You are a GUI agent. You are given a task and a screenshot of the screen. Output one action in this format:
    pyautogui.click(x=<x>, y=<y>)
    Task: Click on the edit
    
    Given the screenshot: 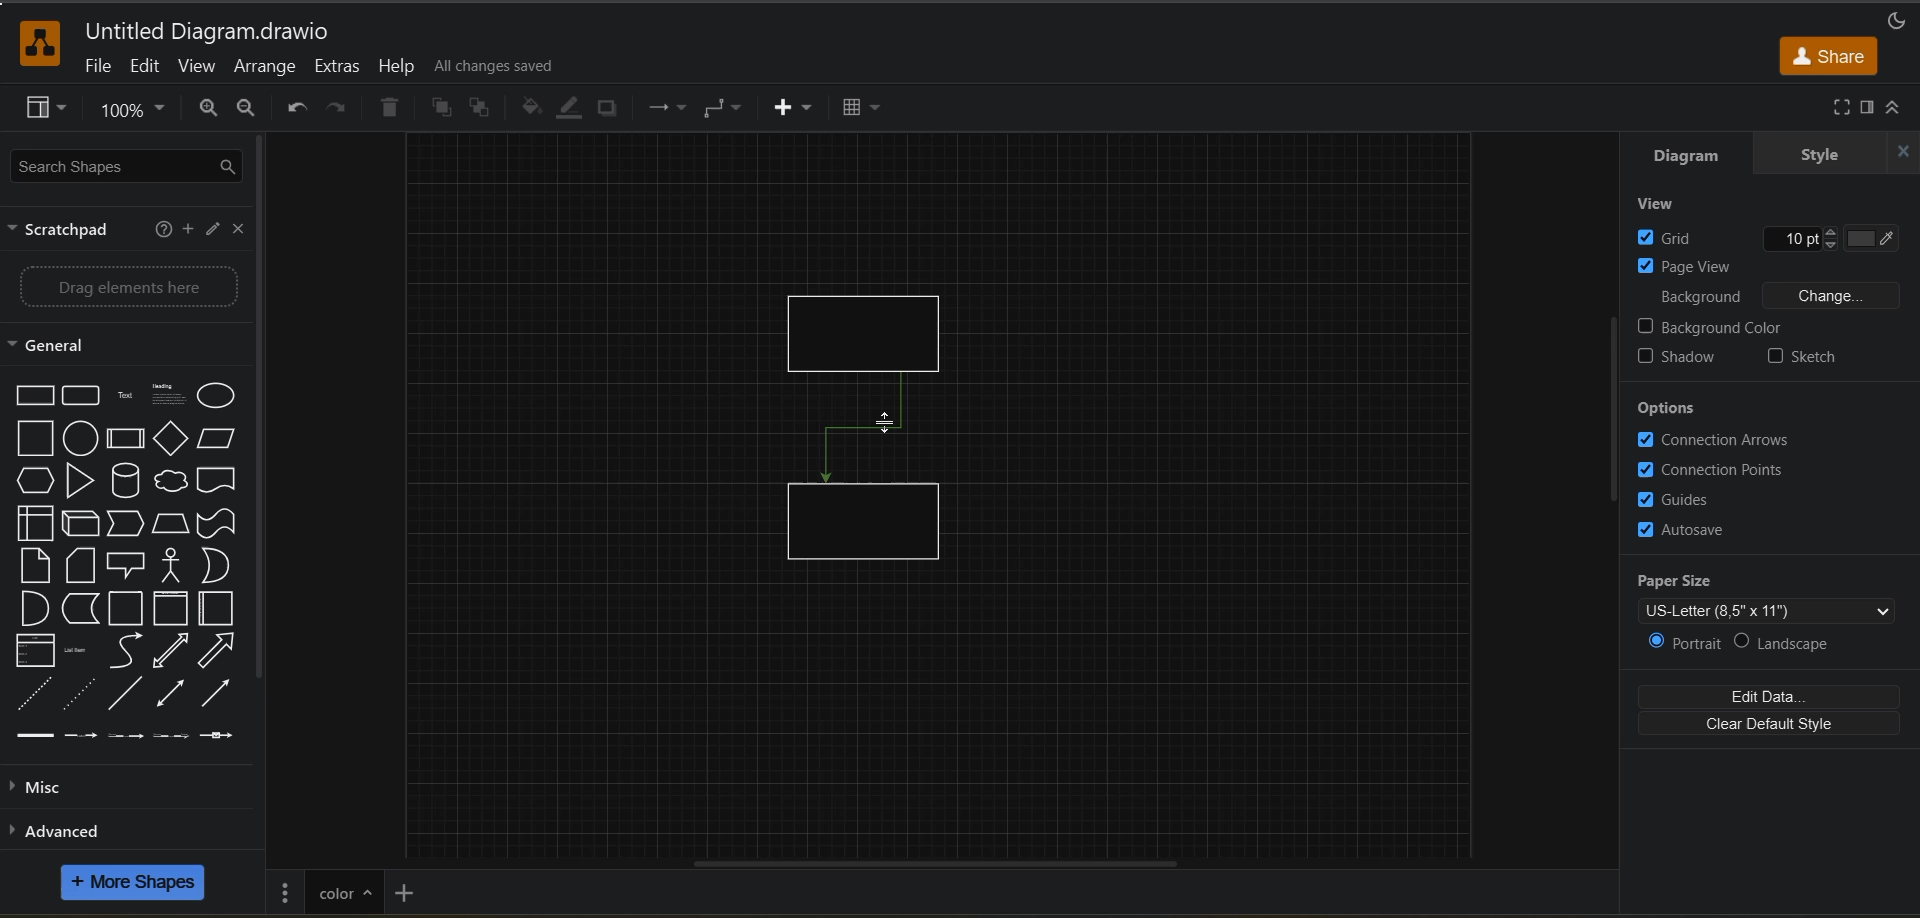 What is the action you would take?
    pyautogui.click(x=147, y=66)
    